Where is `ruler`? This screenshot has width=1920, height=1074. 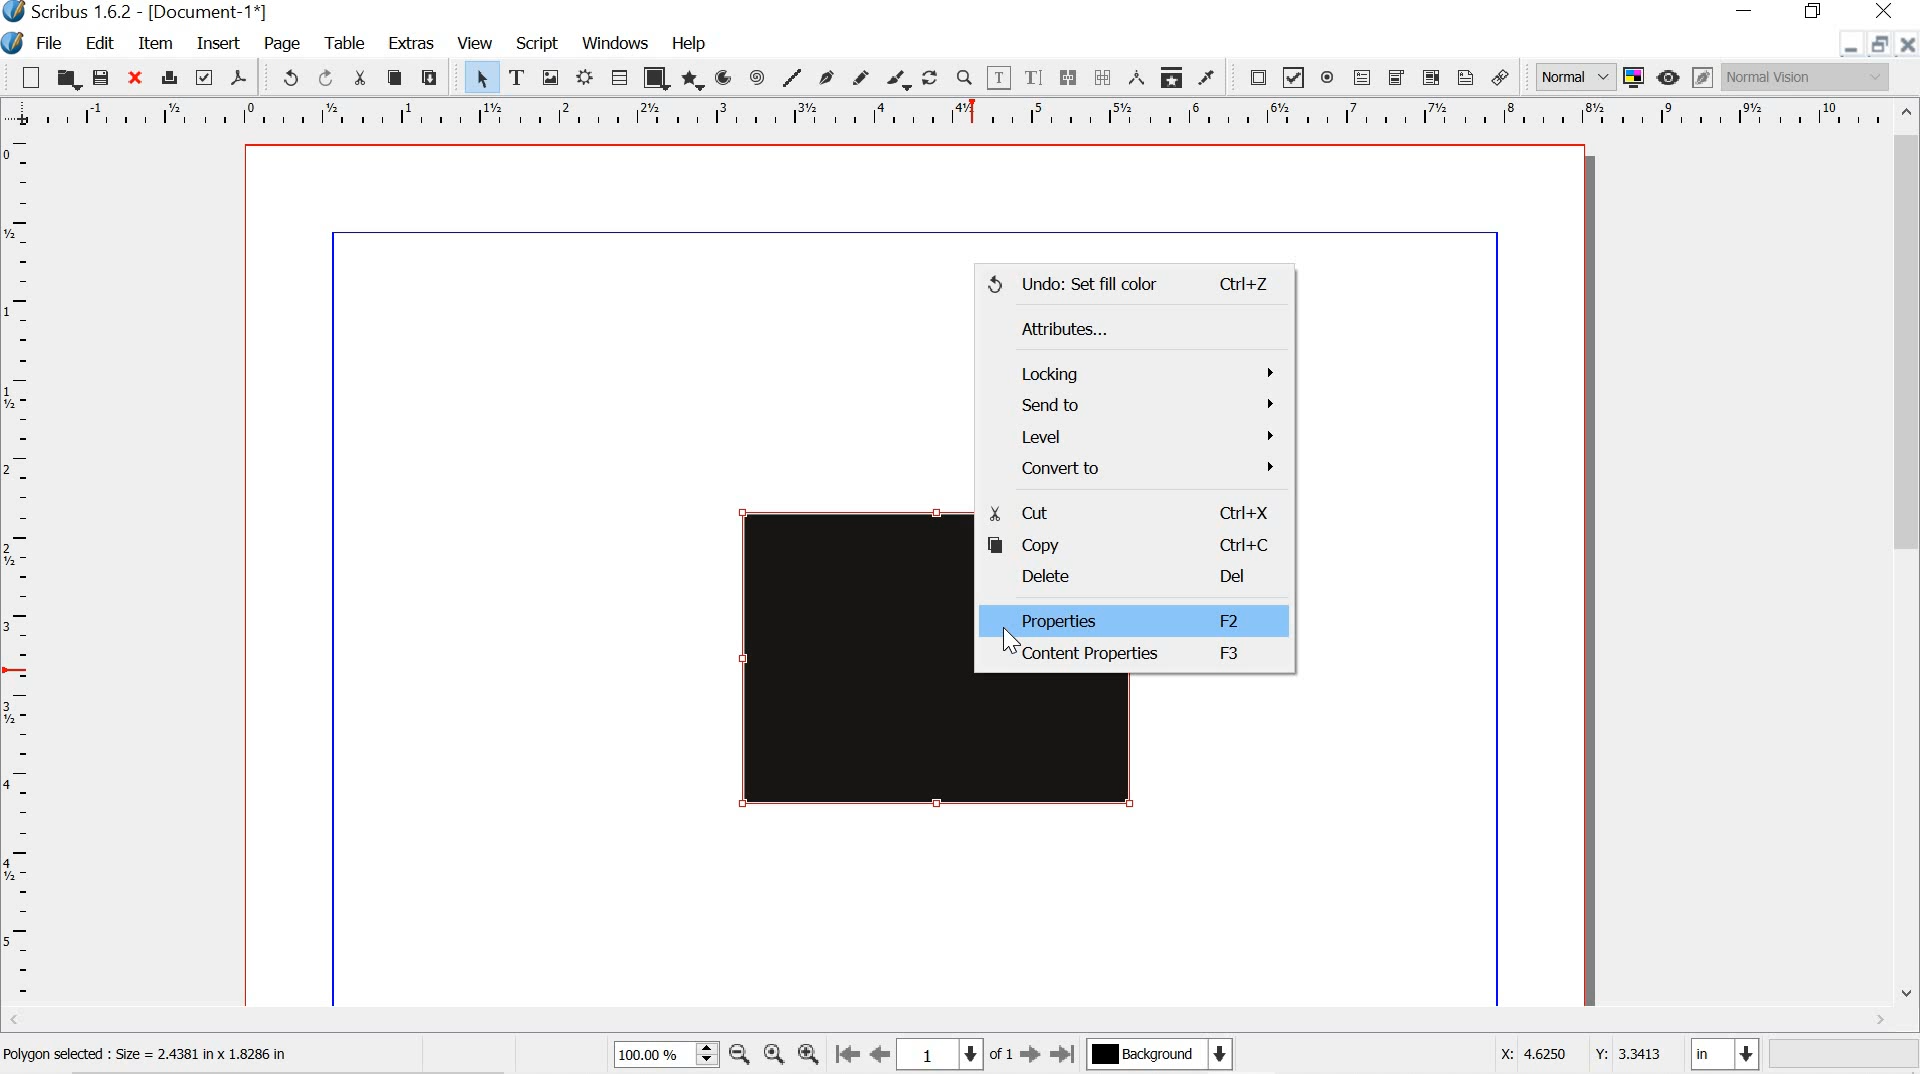 ruler is located at coordinates (19, 573).